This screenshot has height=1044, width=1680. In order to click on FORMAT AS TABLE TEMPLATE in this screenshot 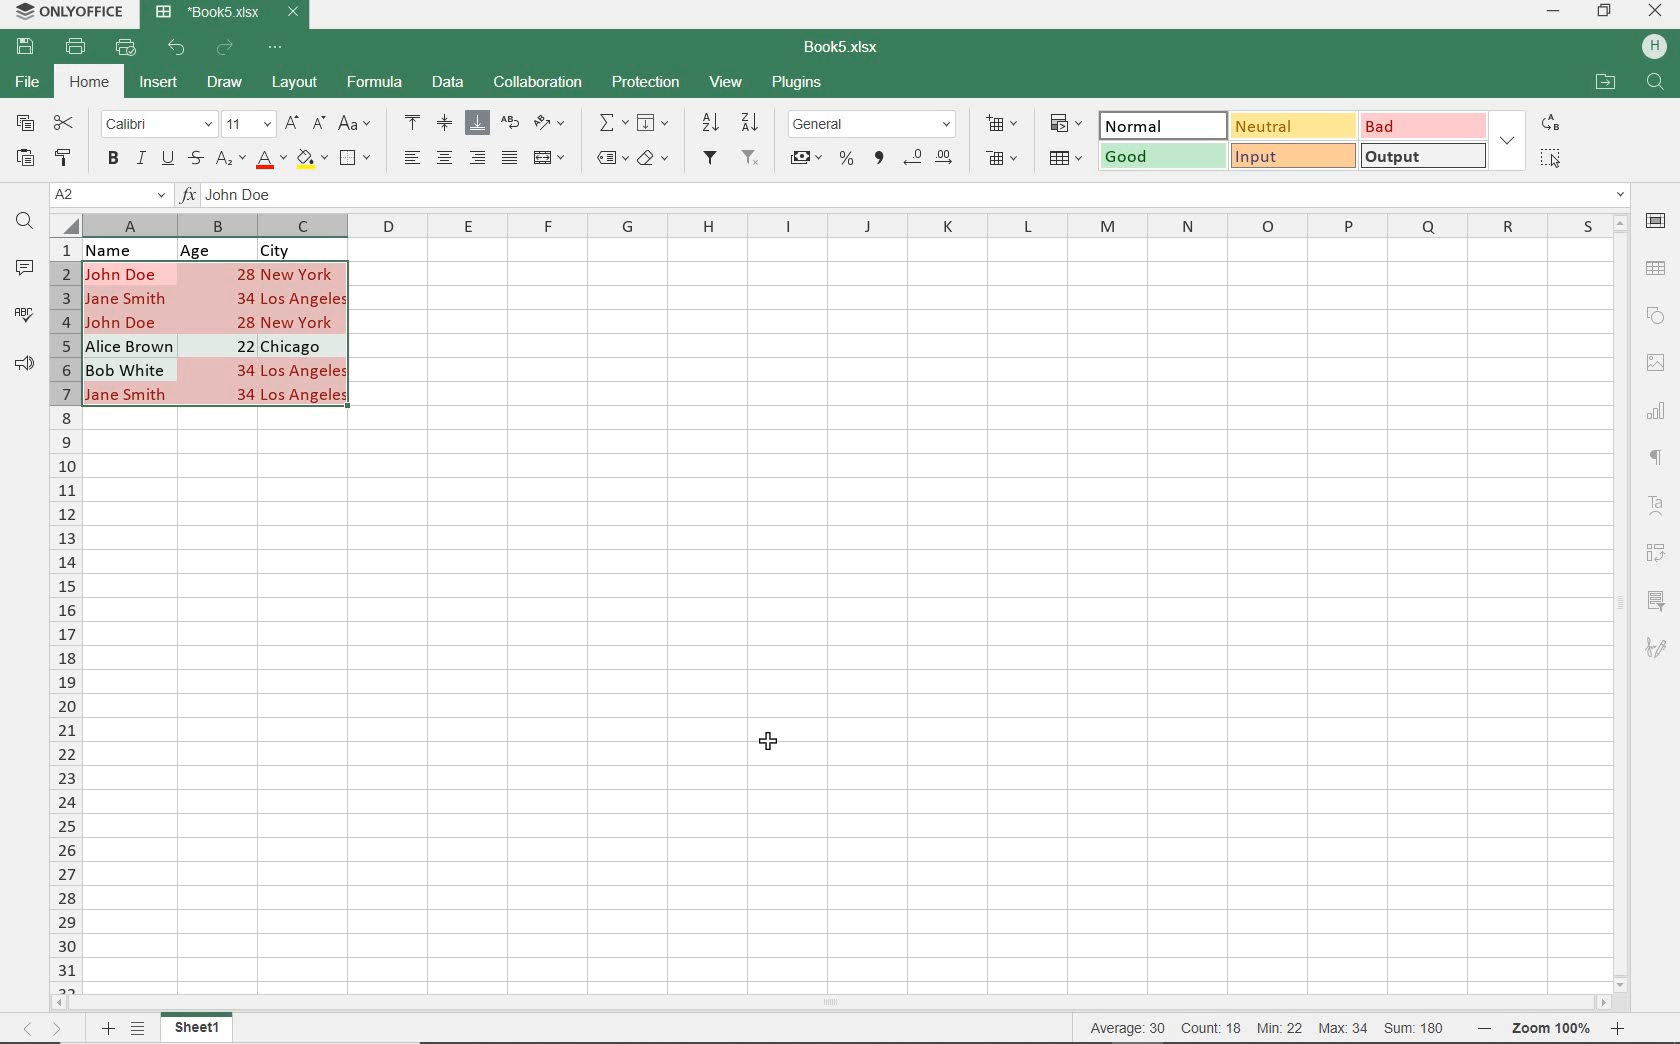, I will do `click(1067, 157)`.